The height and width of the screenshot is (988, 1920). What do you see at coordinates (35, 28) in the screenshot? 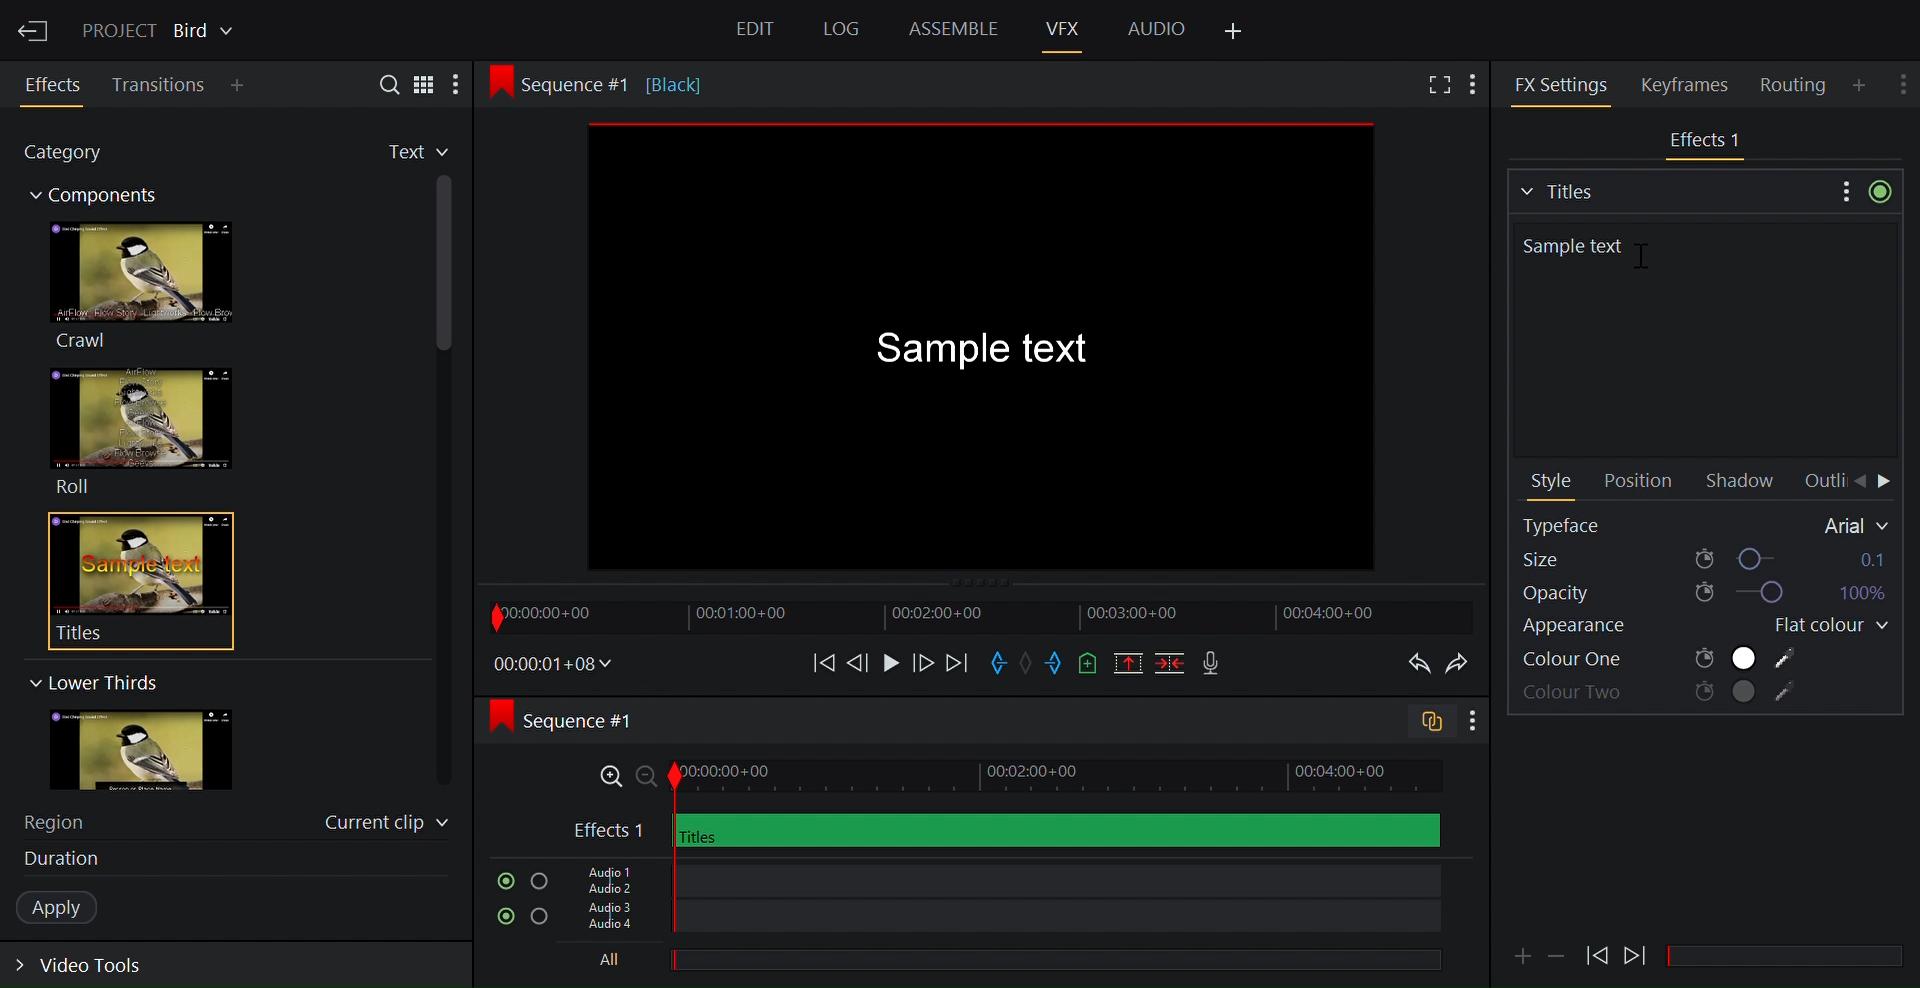
I see `Exit Current Project` at bounding box center [35, 28].